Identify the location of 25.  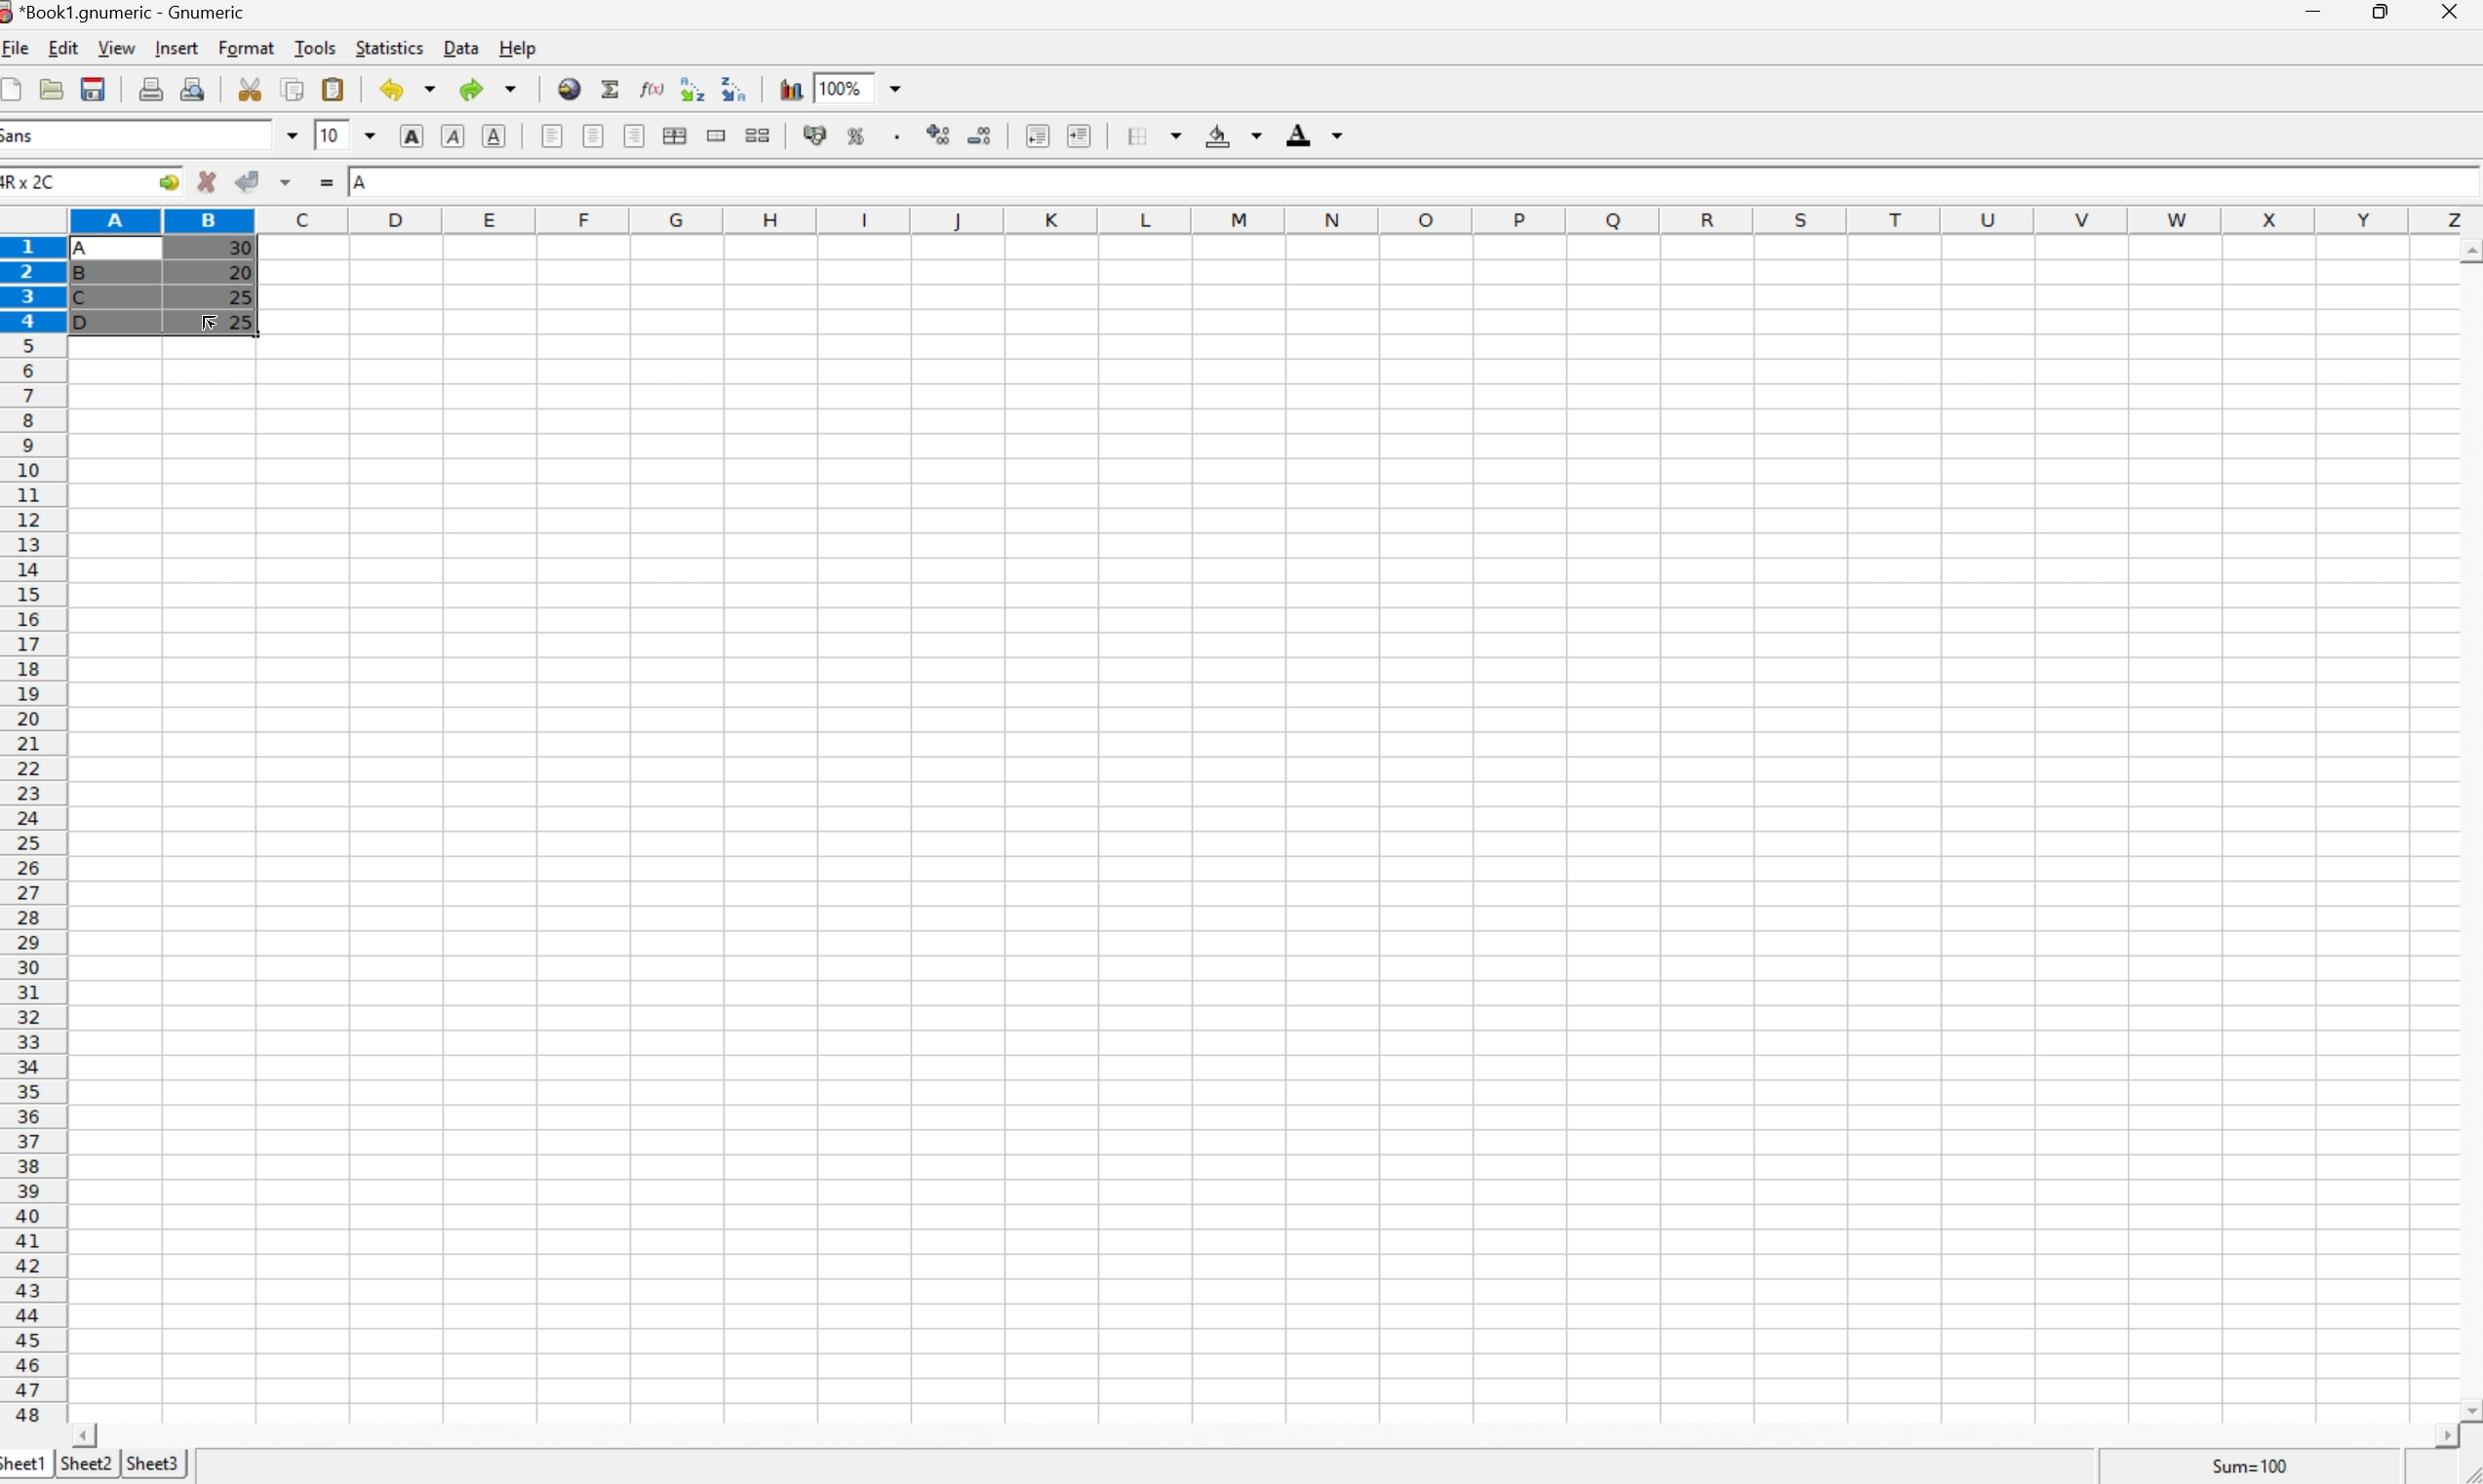
(239, 296).